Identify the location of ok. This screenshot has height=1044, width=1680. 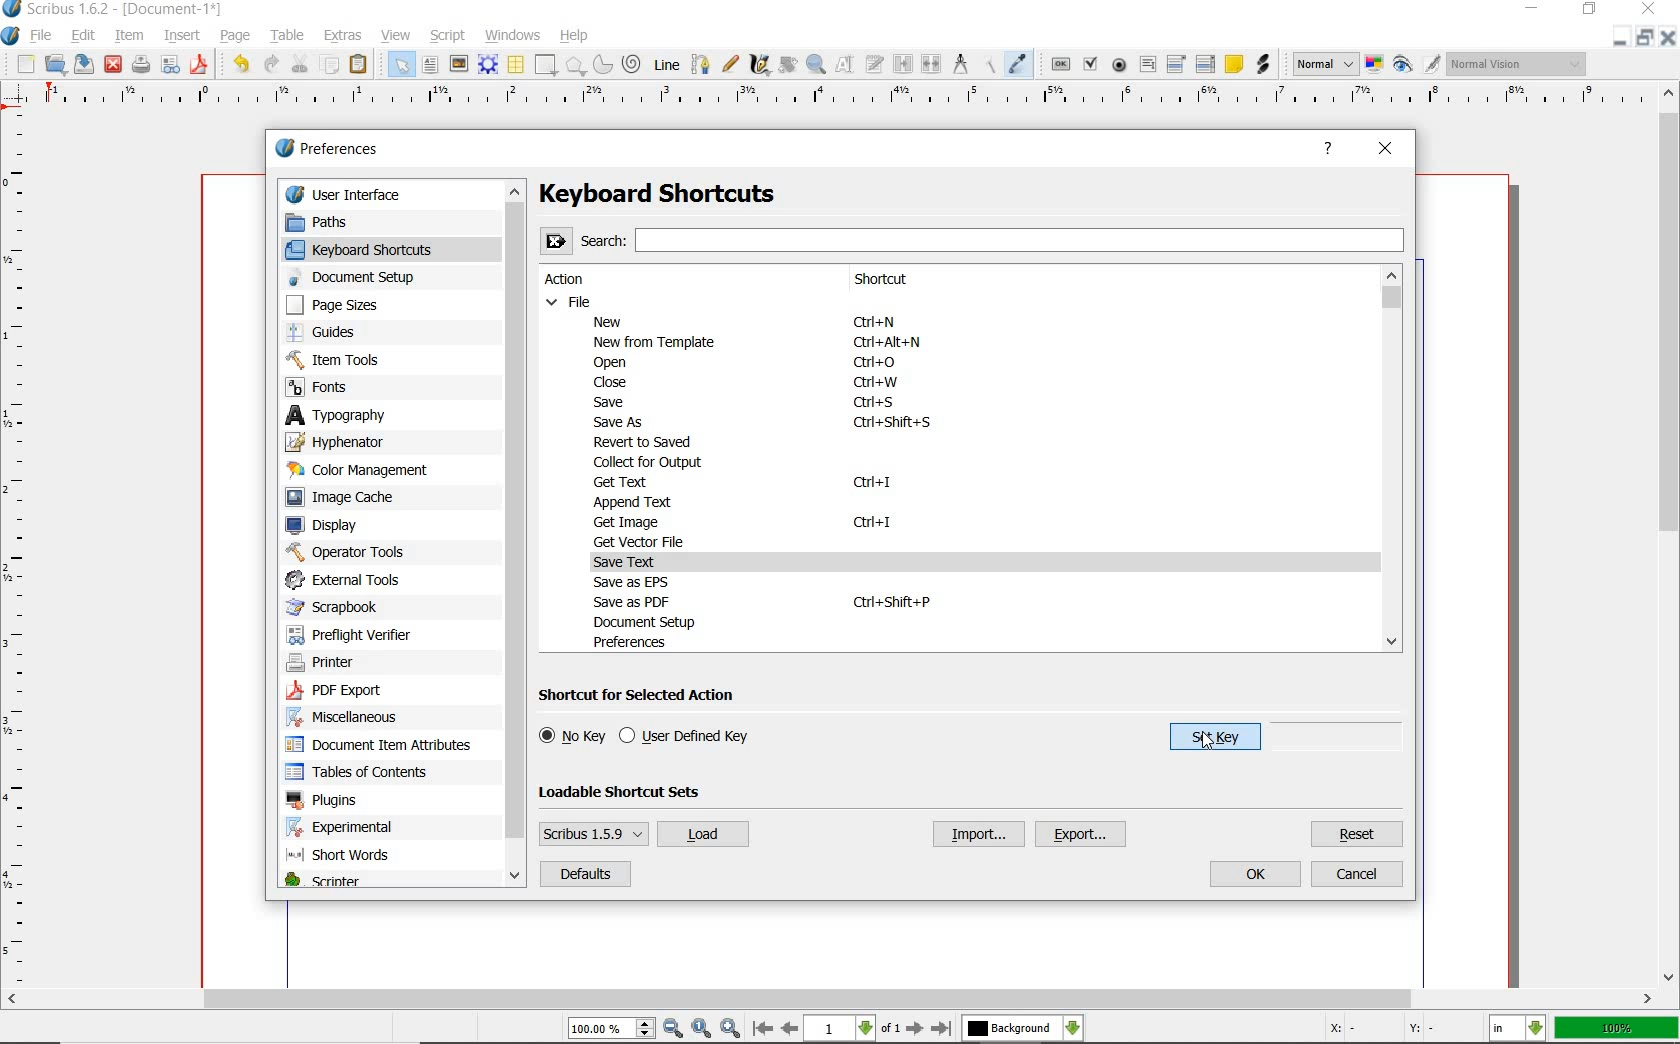
(1257, 875).